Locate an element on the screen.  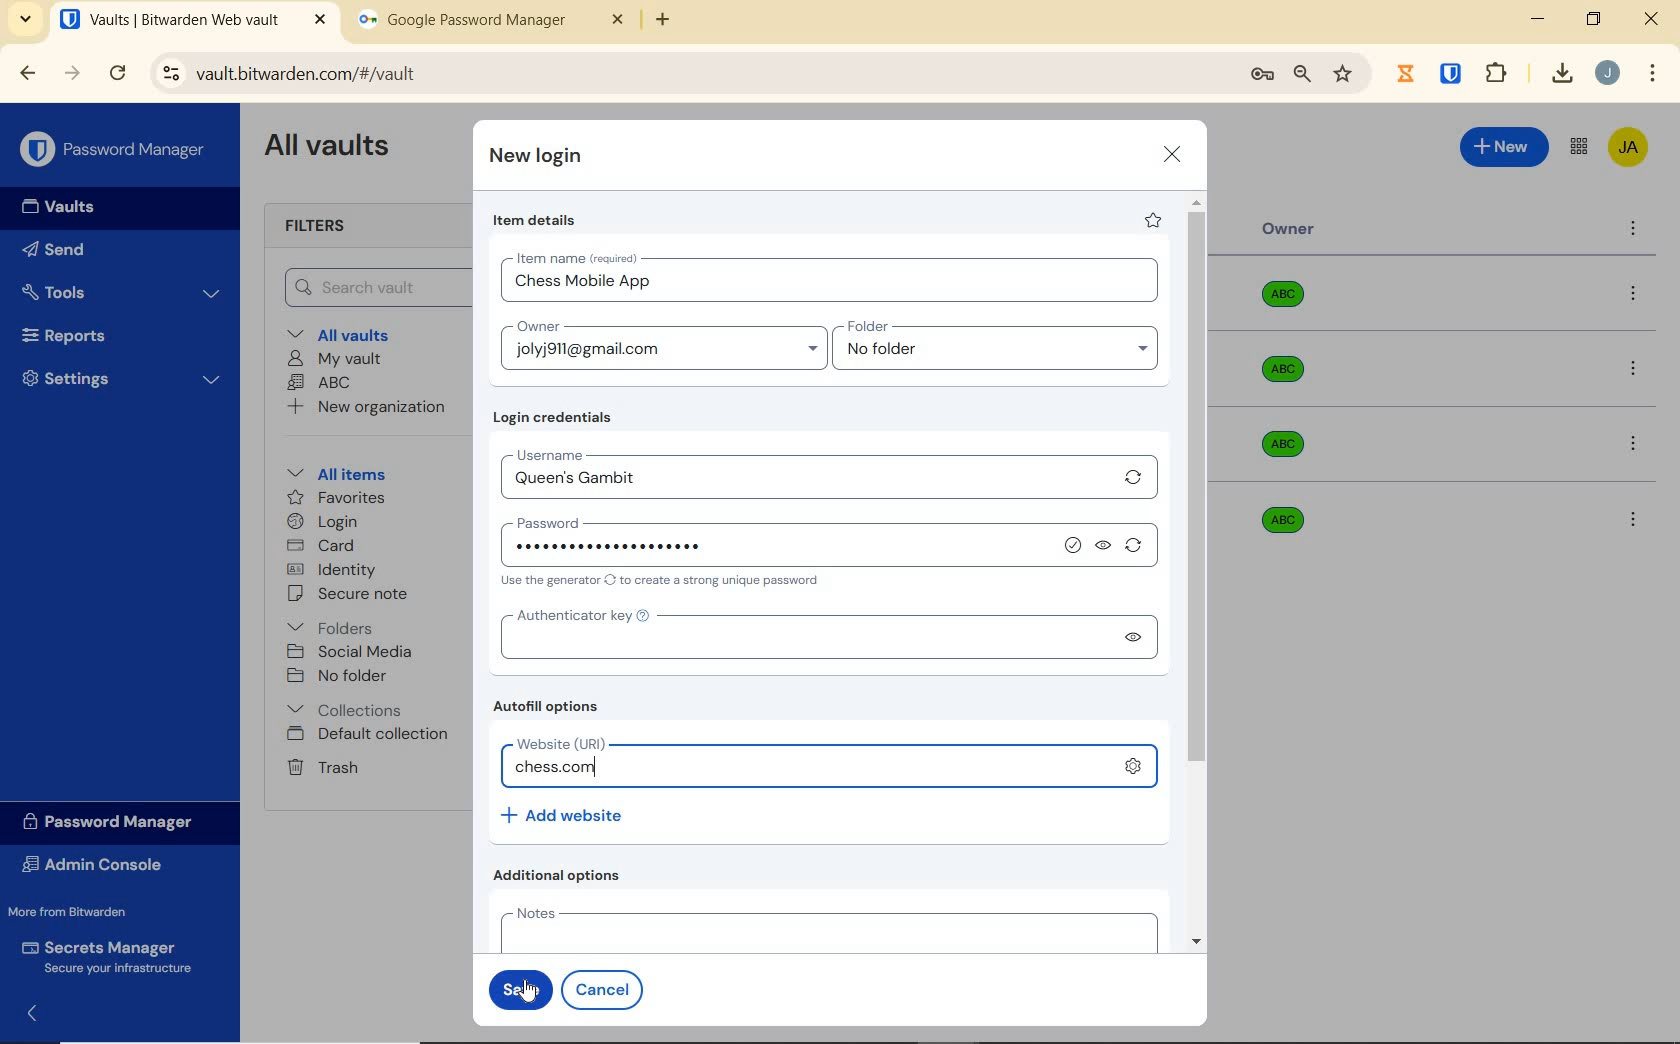
username added is located at coordinates (808, 482).